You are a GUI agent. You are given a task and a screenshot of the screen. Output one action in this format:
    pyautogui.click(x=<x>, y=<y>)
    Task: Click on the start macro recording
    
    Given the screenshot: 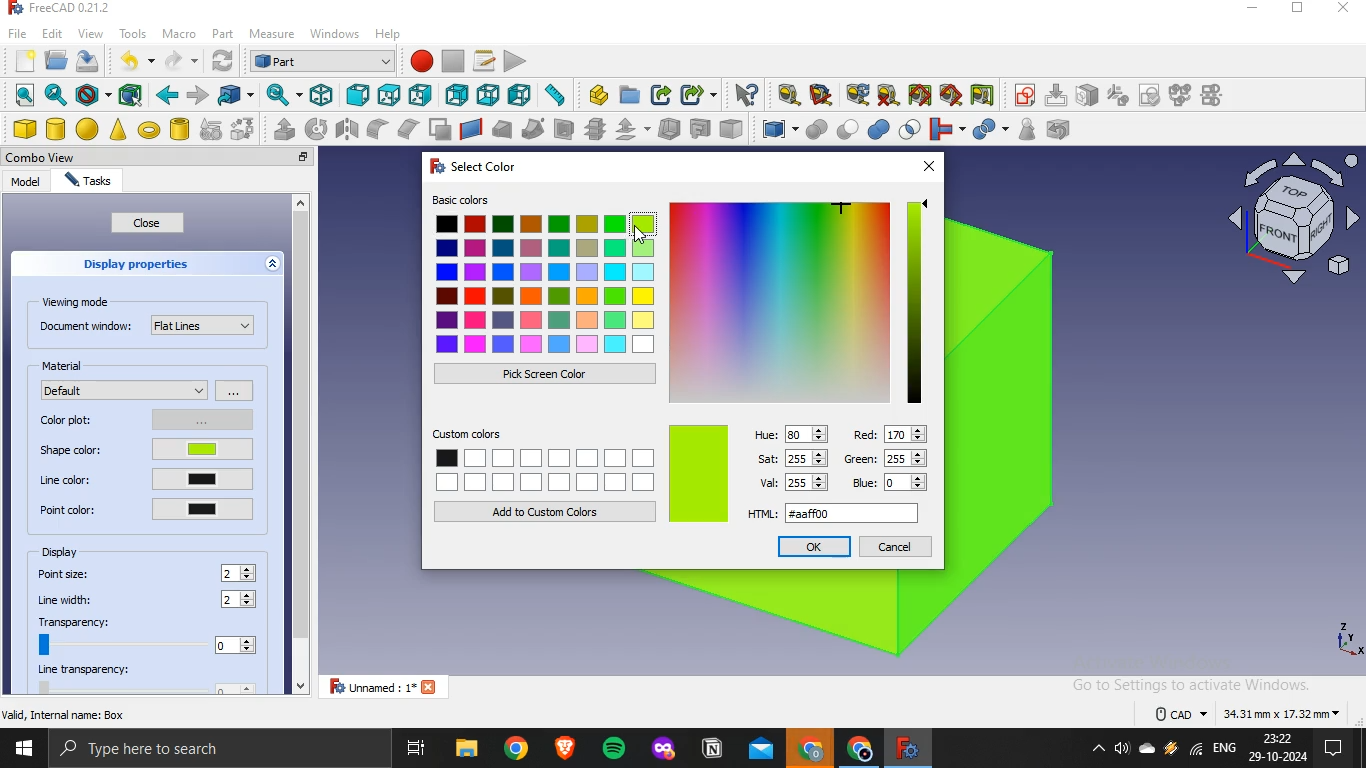 What is the action you would take?
    pyautogui.click(x=421, y=60)
    